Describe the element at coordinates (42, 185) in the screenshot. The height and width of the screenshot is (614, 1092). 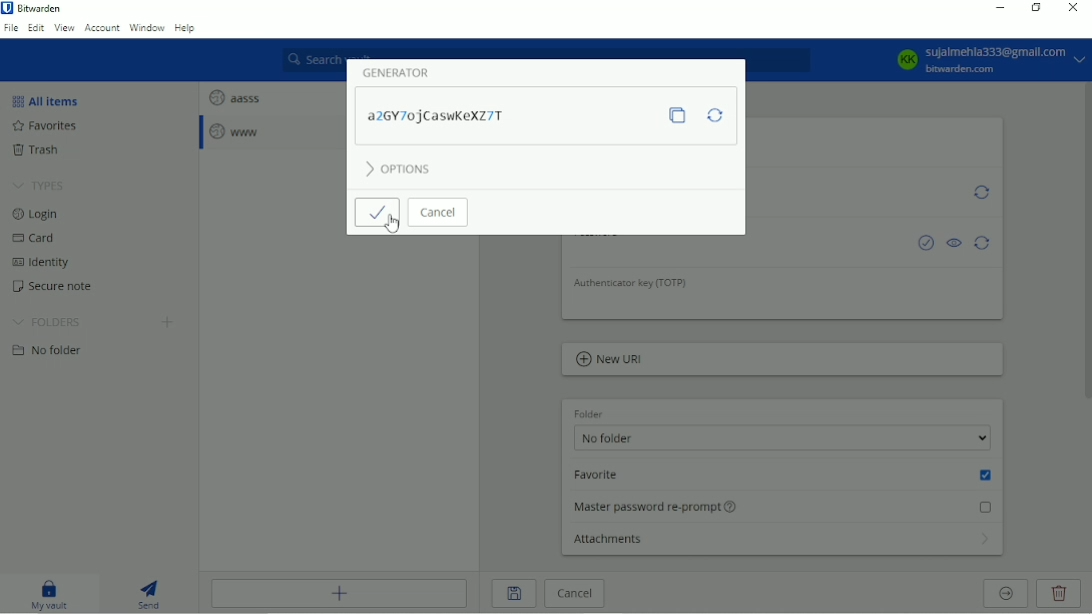
I see `Types` at that location.